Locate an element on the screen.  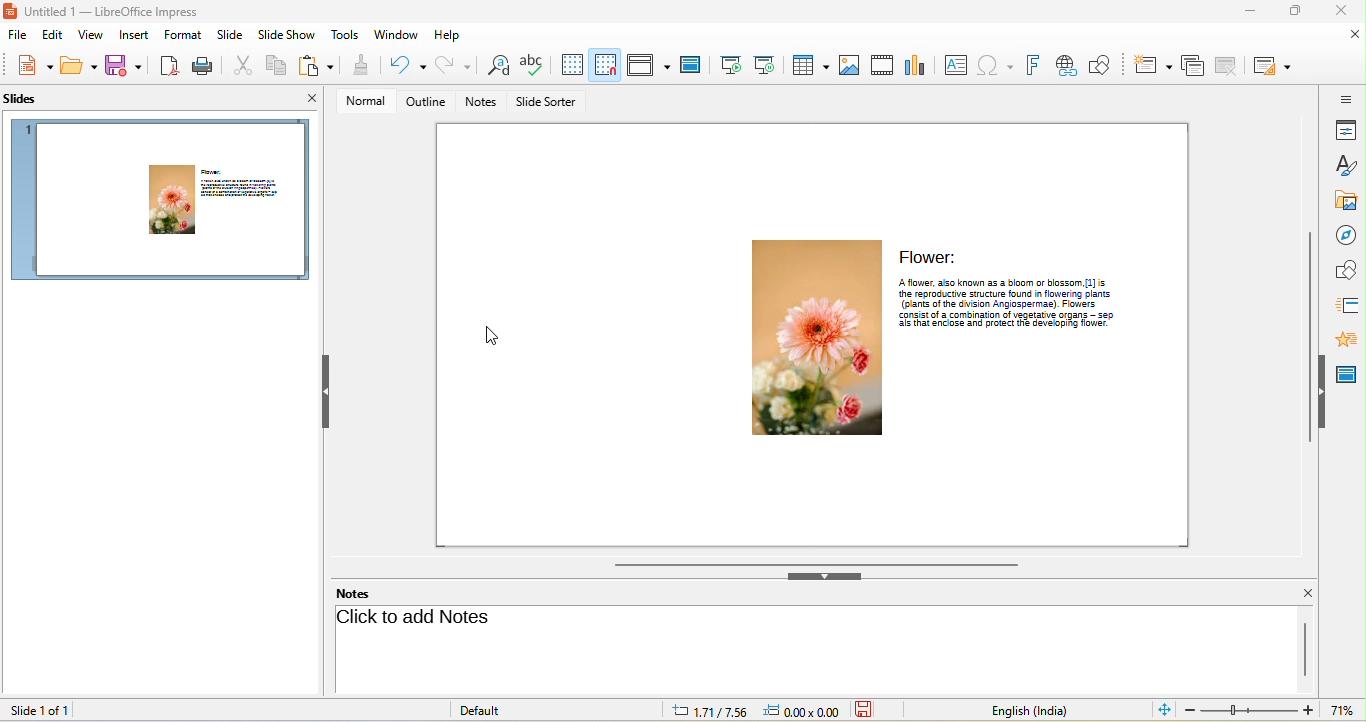
text language is located at coordinates (1018, 712).